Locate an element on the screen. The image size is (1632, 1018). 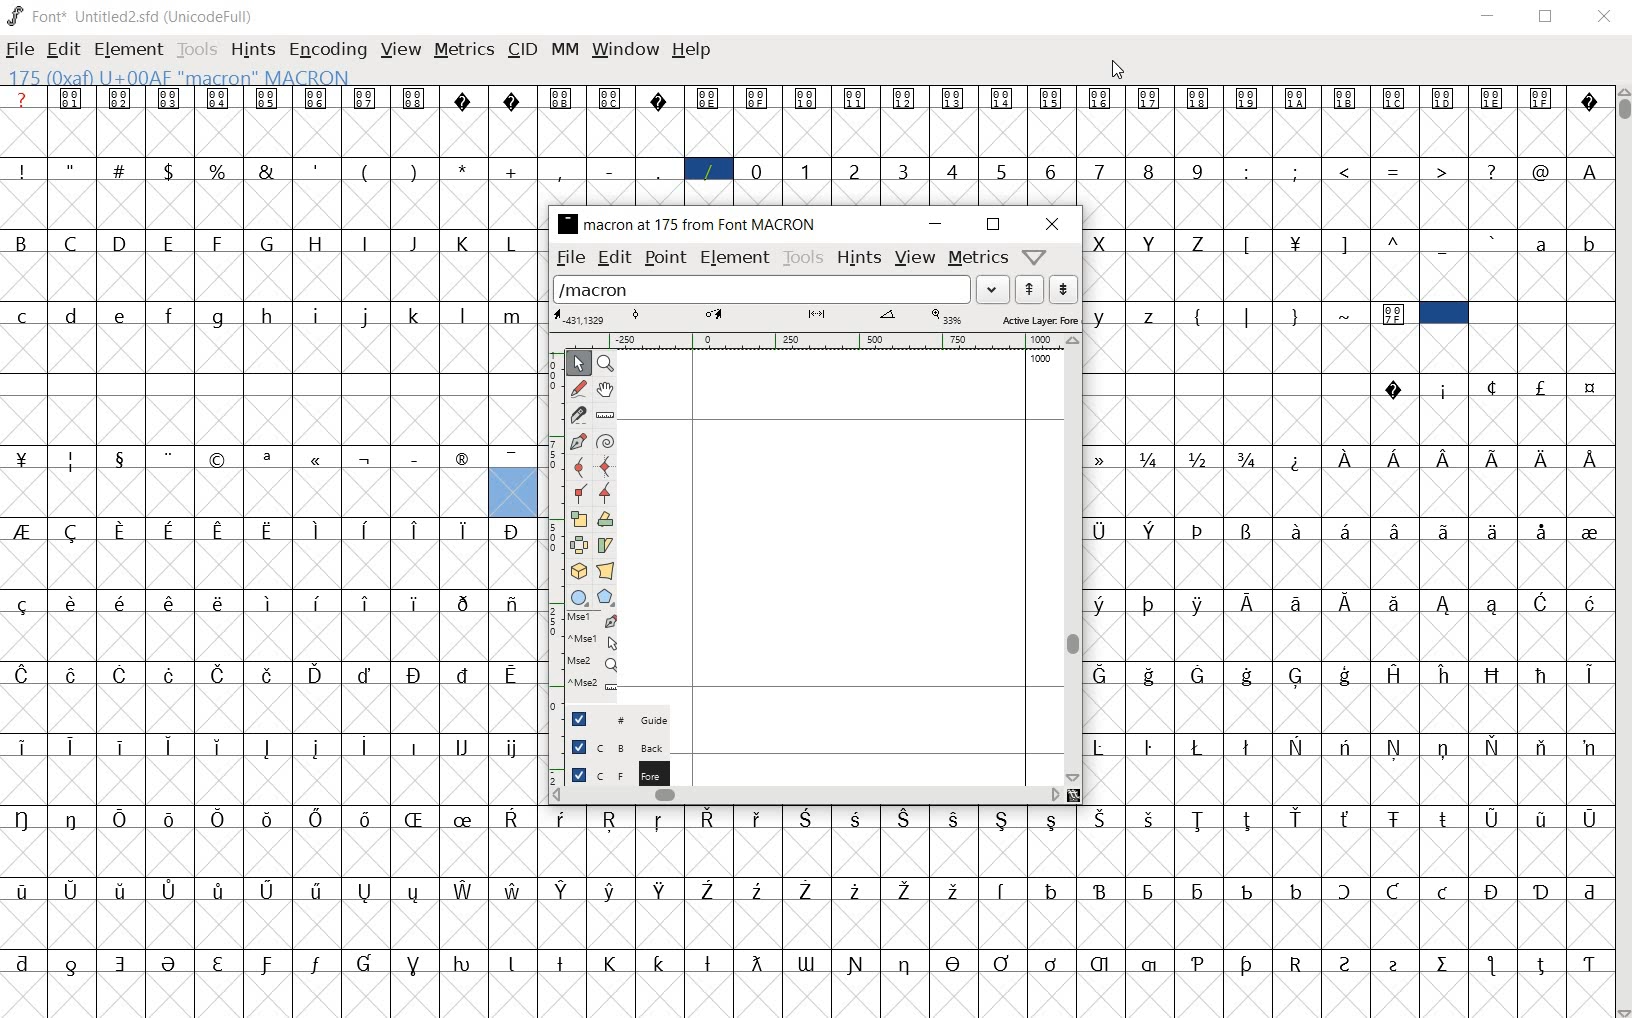
Symbol is located at coordinates (710, 891).